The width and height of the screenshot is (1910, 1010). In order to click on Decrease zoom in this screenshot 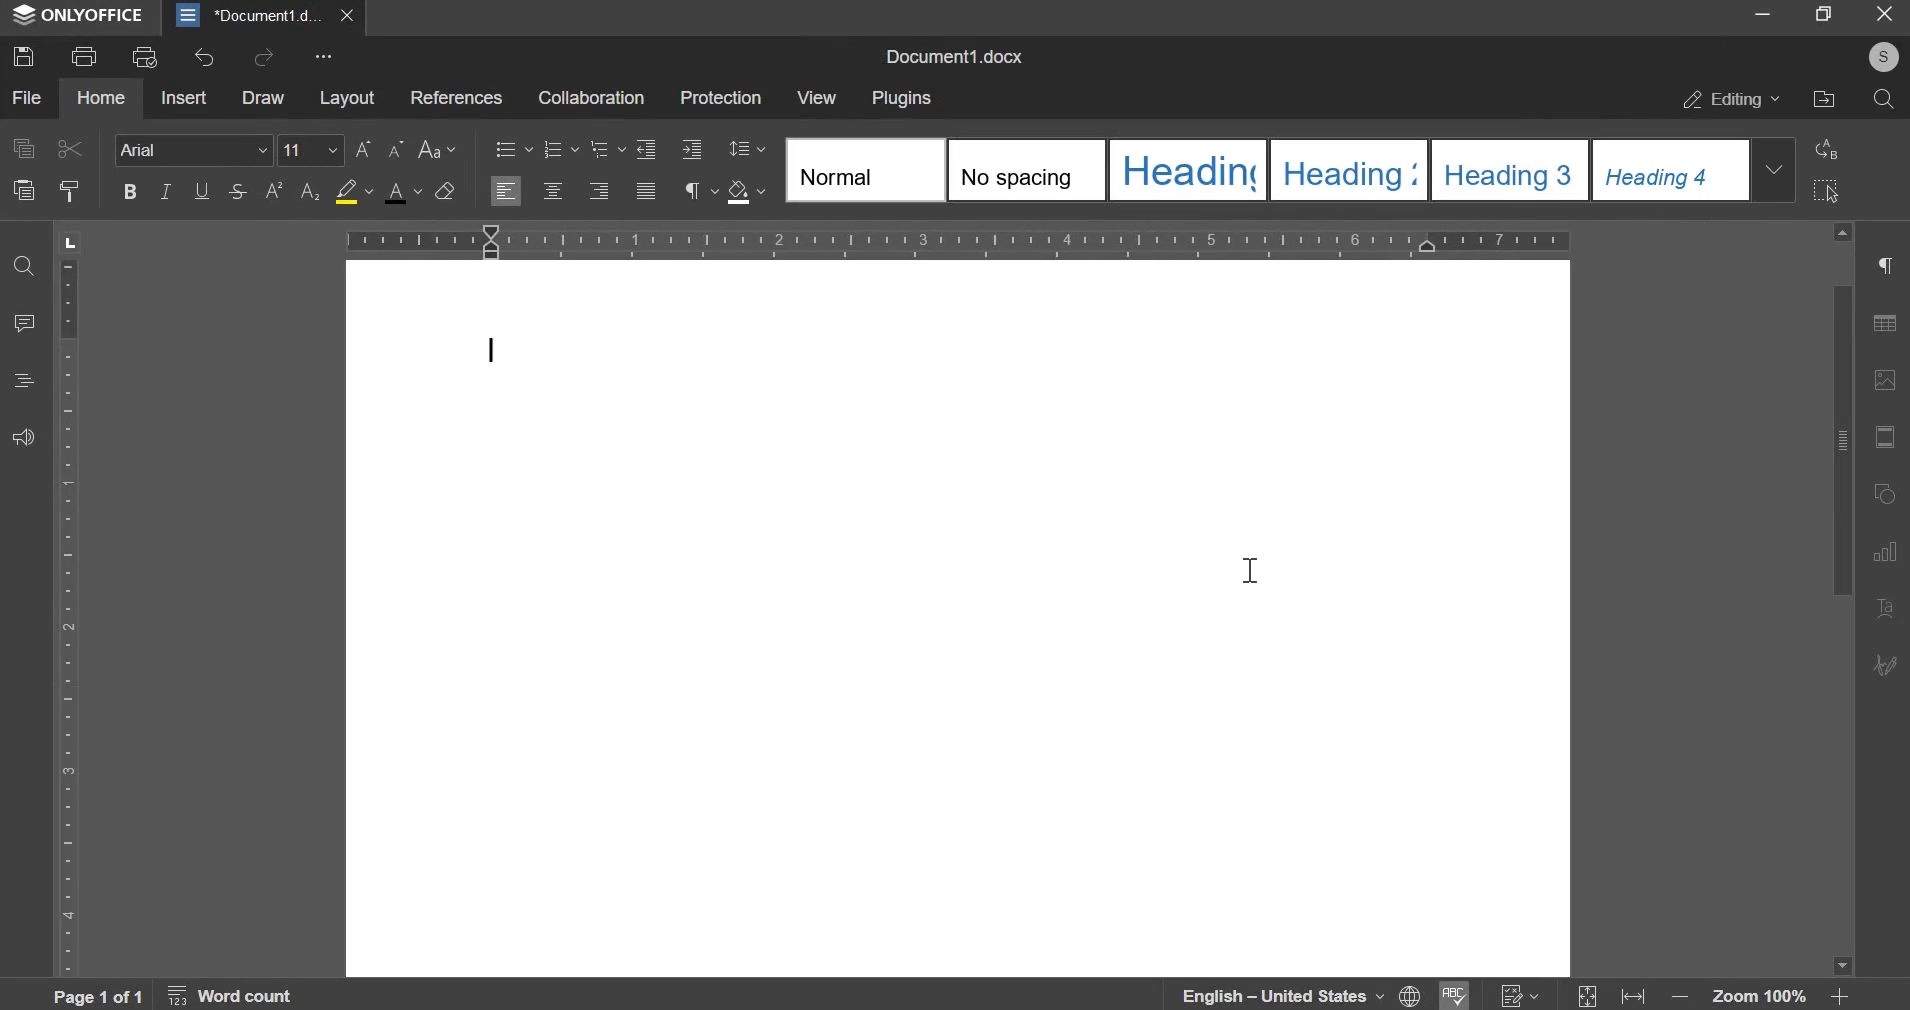, I will do `click(1680, 996)`.